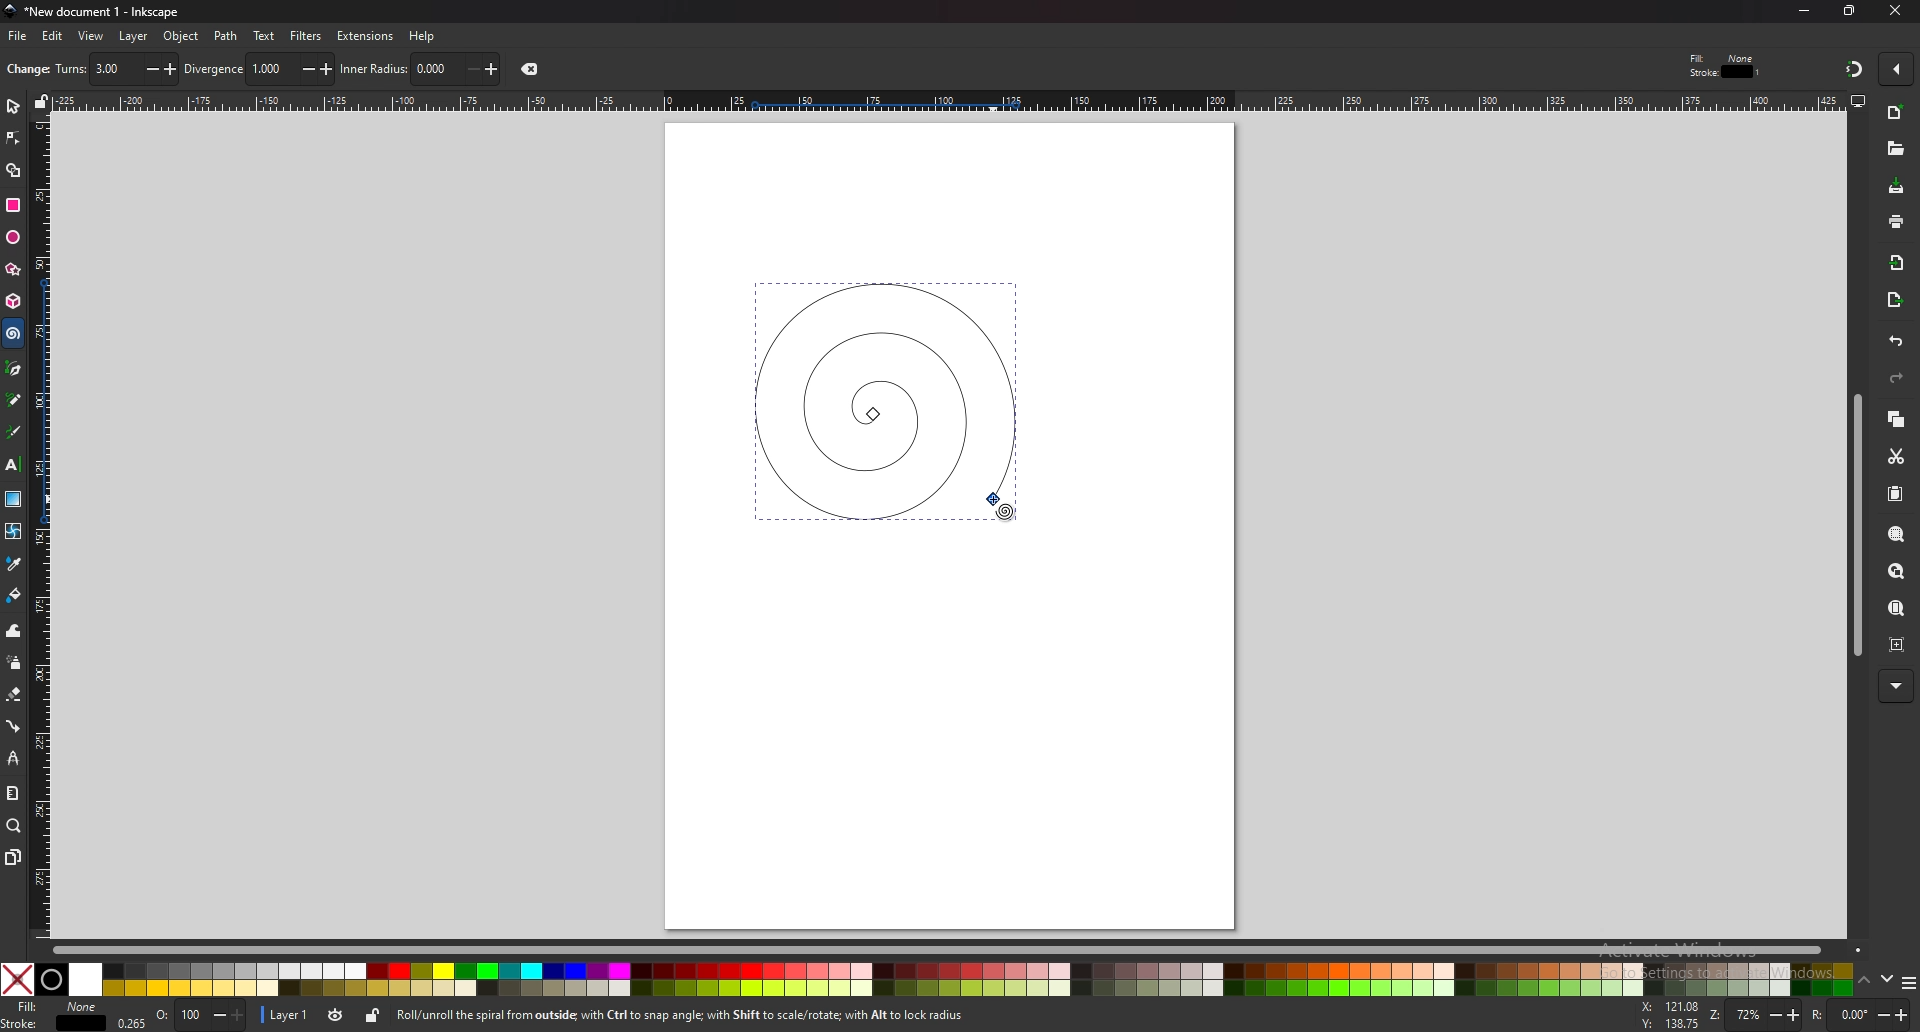 The width and height of the screenshot is (1920, 1032). What do you see at coordinates (15, 204) in the screenshot?
I see `rectangle` at bounding box center [15, 204].